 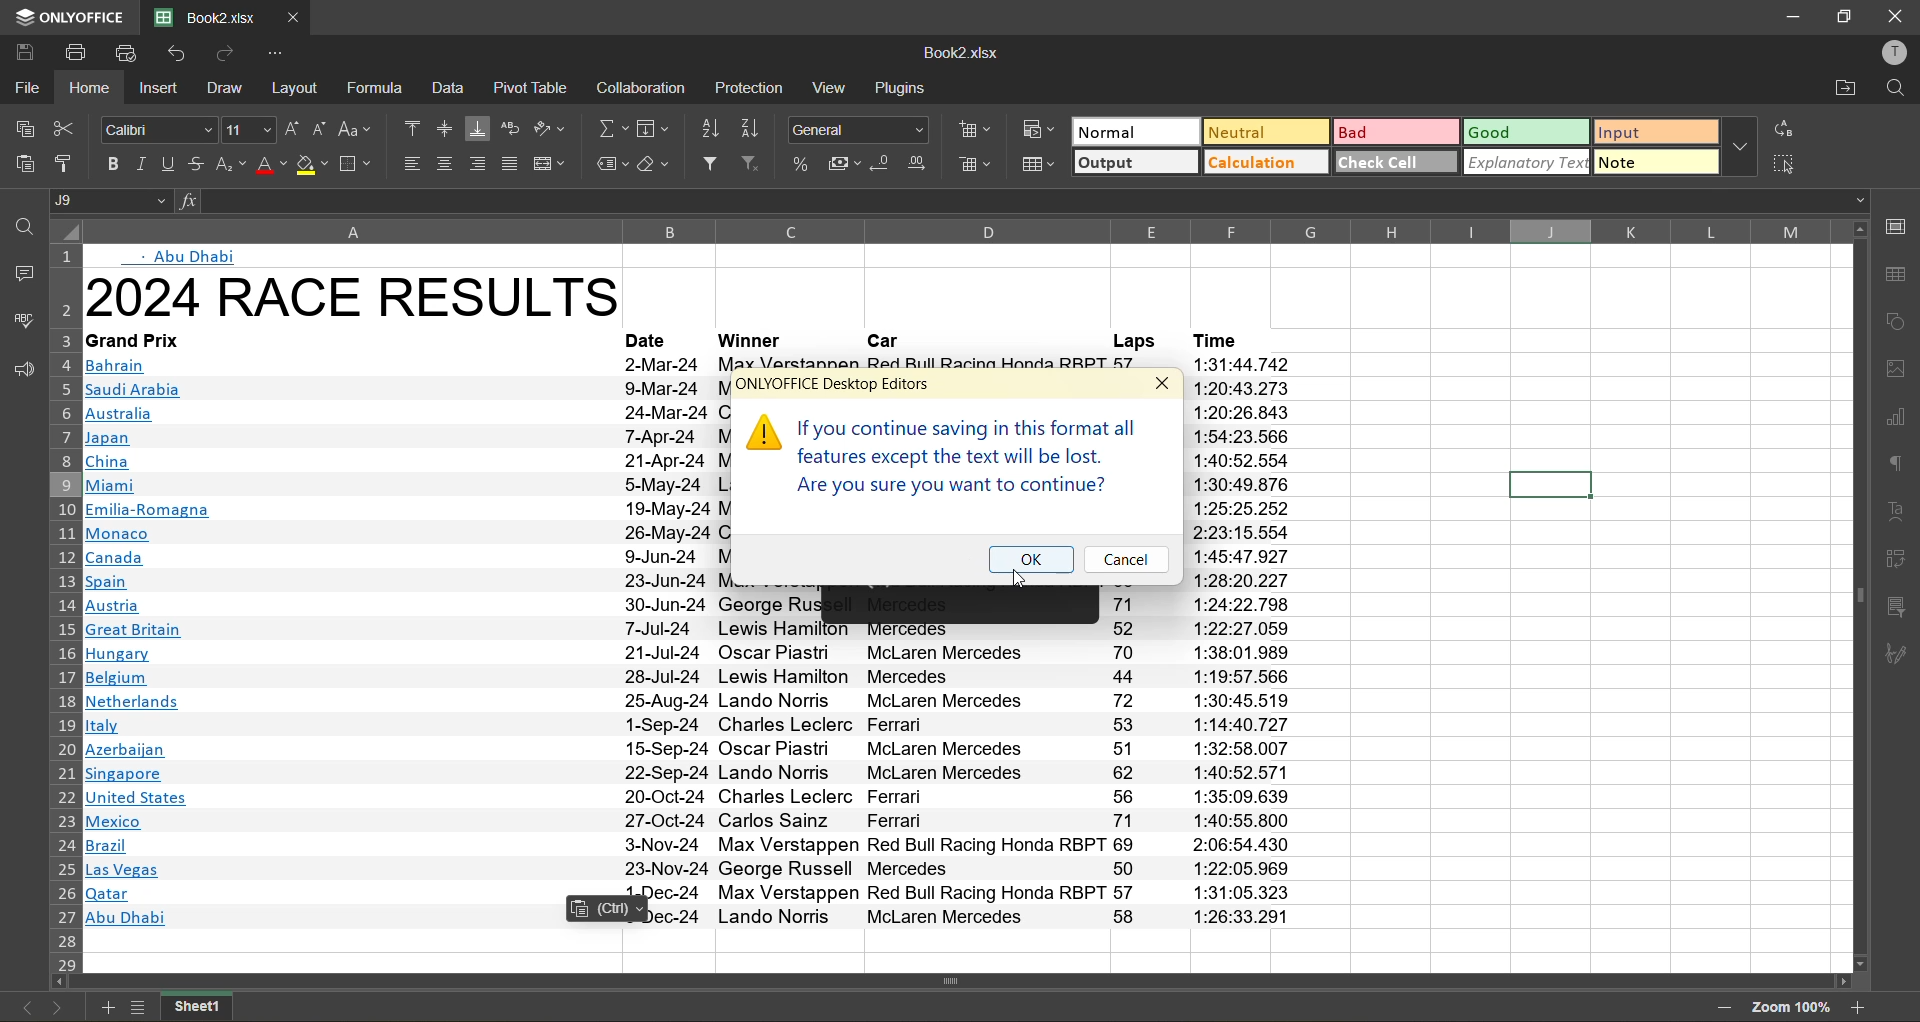 What do you see at coordinates (1025, 202) in the screenshot?
I see `formula bar` at bounding box center [1025, 202].